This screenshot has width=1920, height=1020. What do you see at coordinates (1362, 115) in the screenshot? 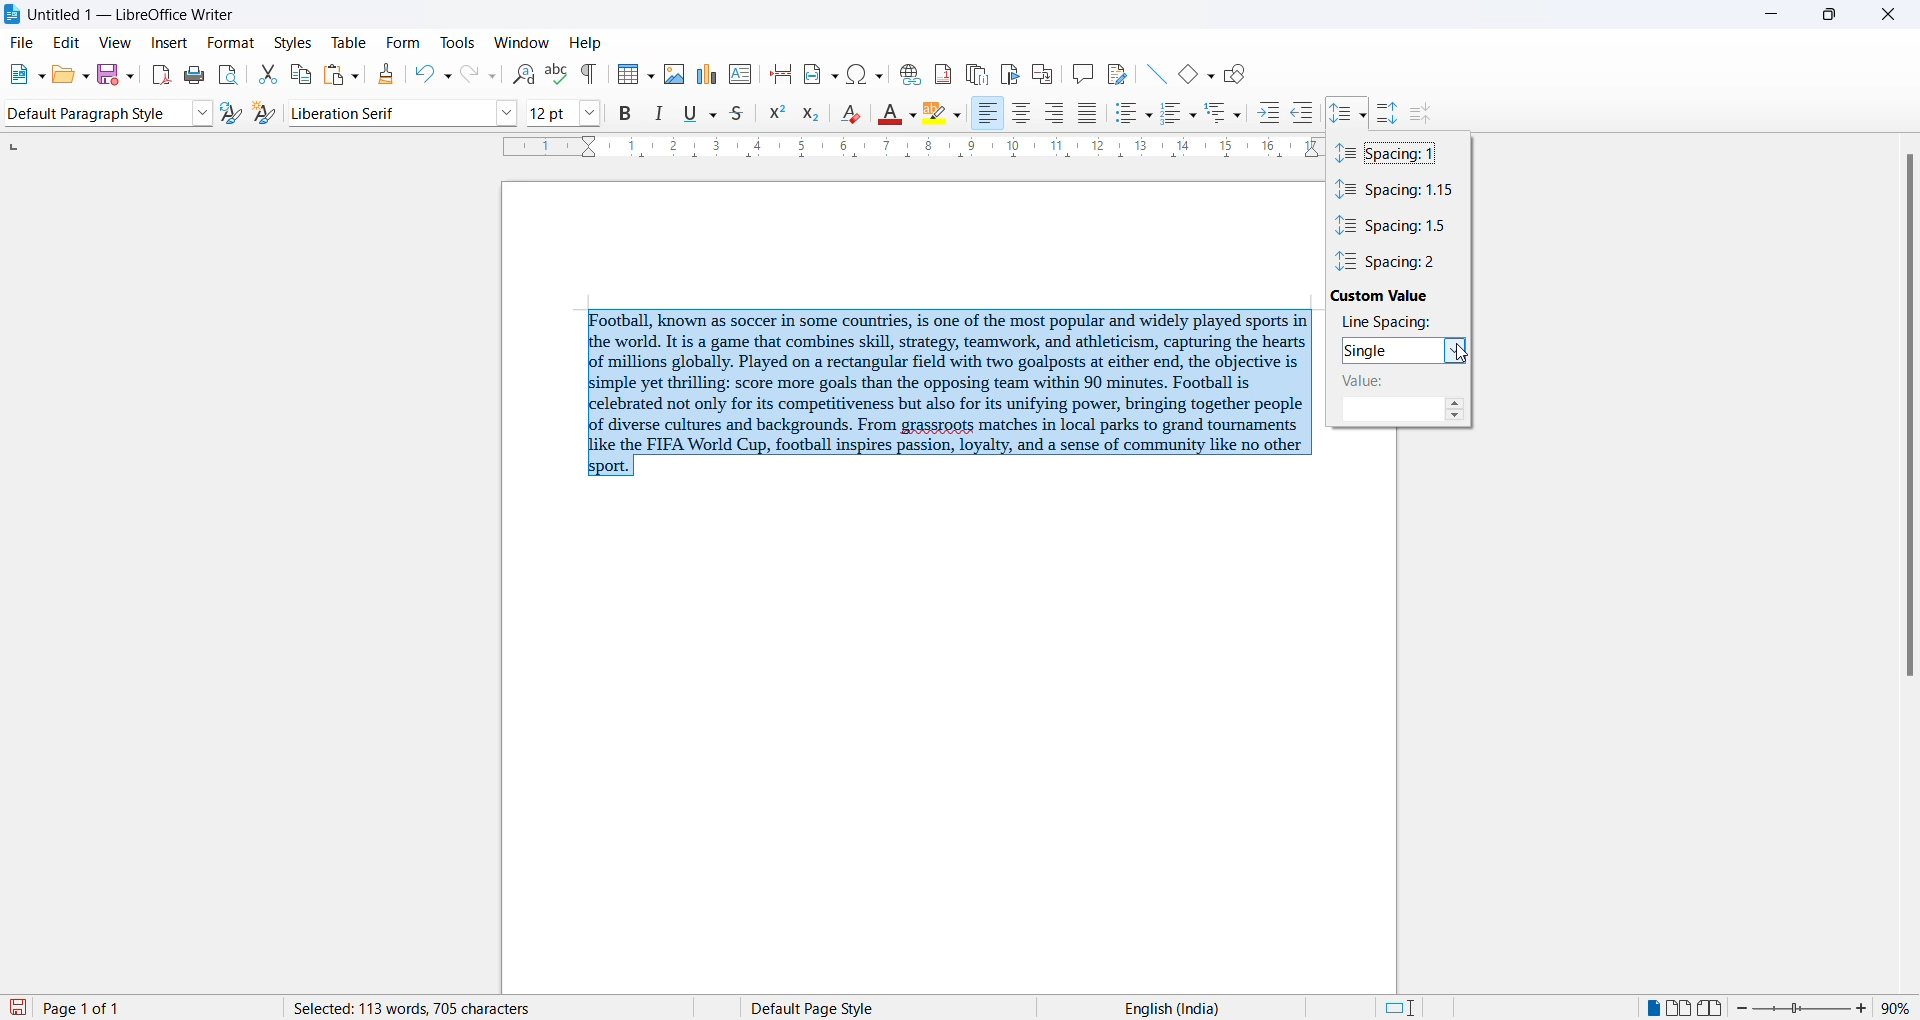
I see `line spacing option dropdown` at bounding box center [1362, 115].